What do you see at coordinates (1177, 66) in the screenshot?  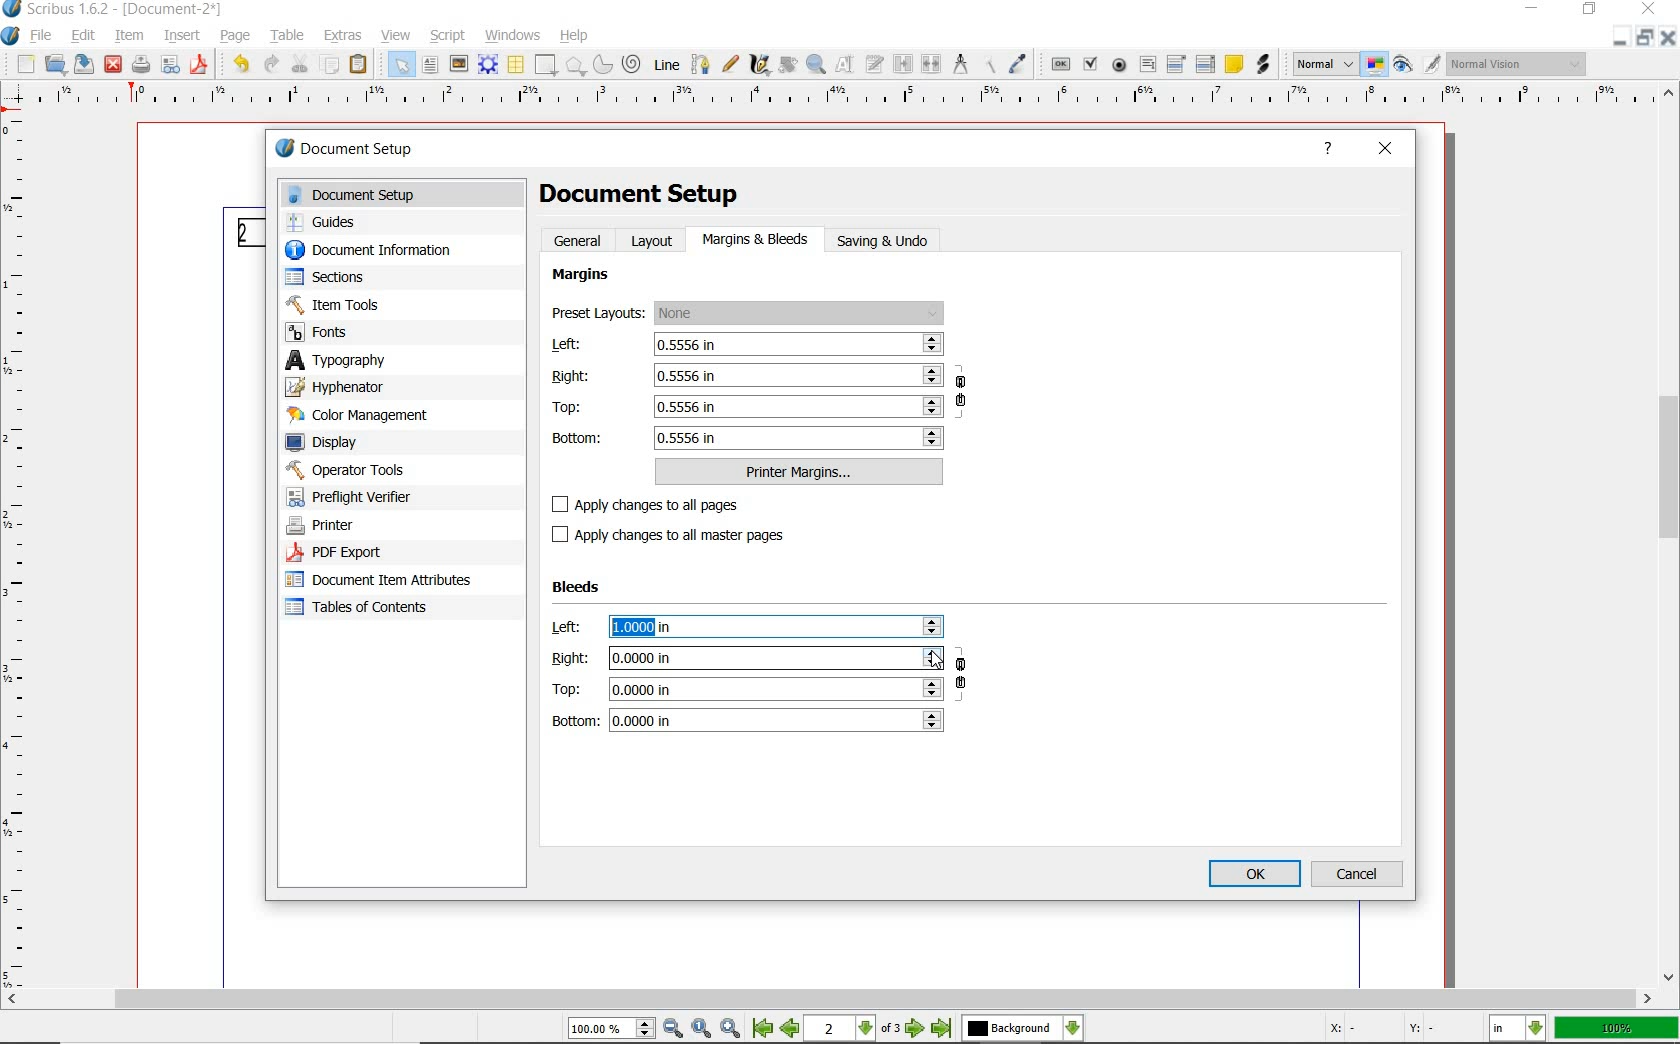 I see `pdf combo box` at bounding box center [1177, 66].